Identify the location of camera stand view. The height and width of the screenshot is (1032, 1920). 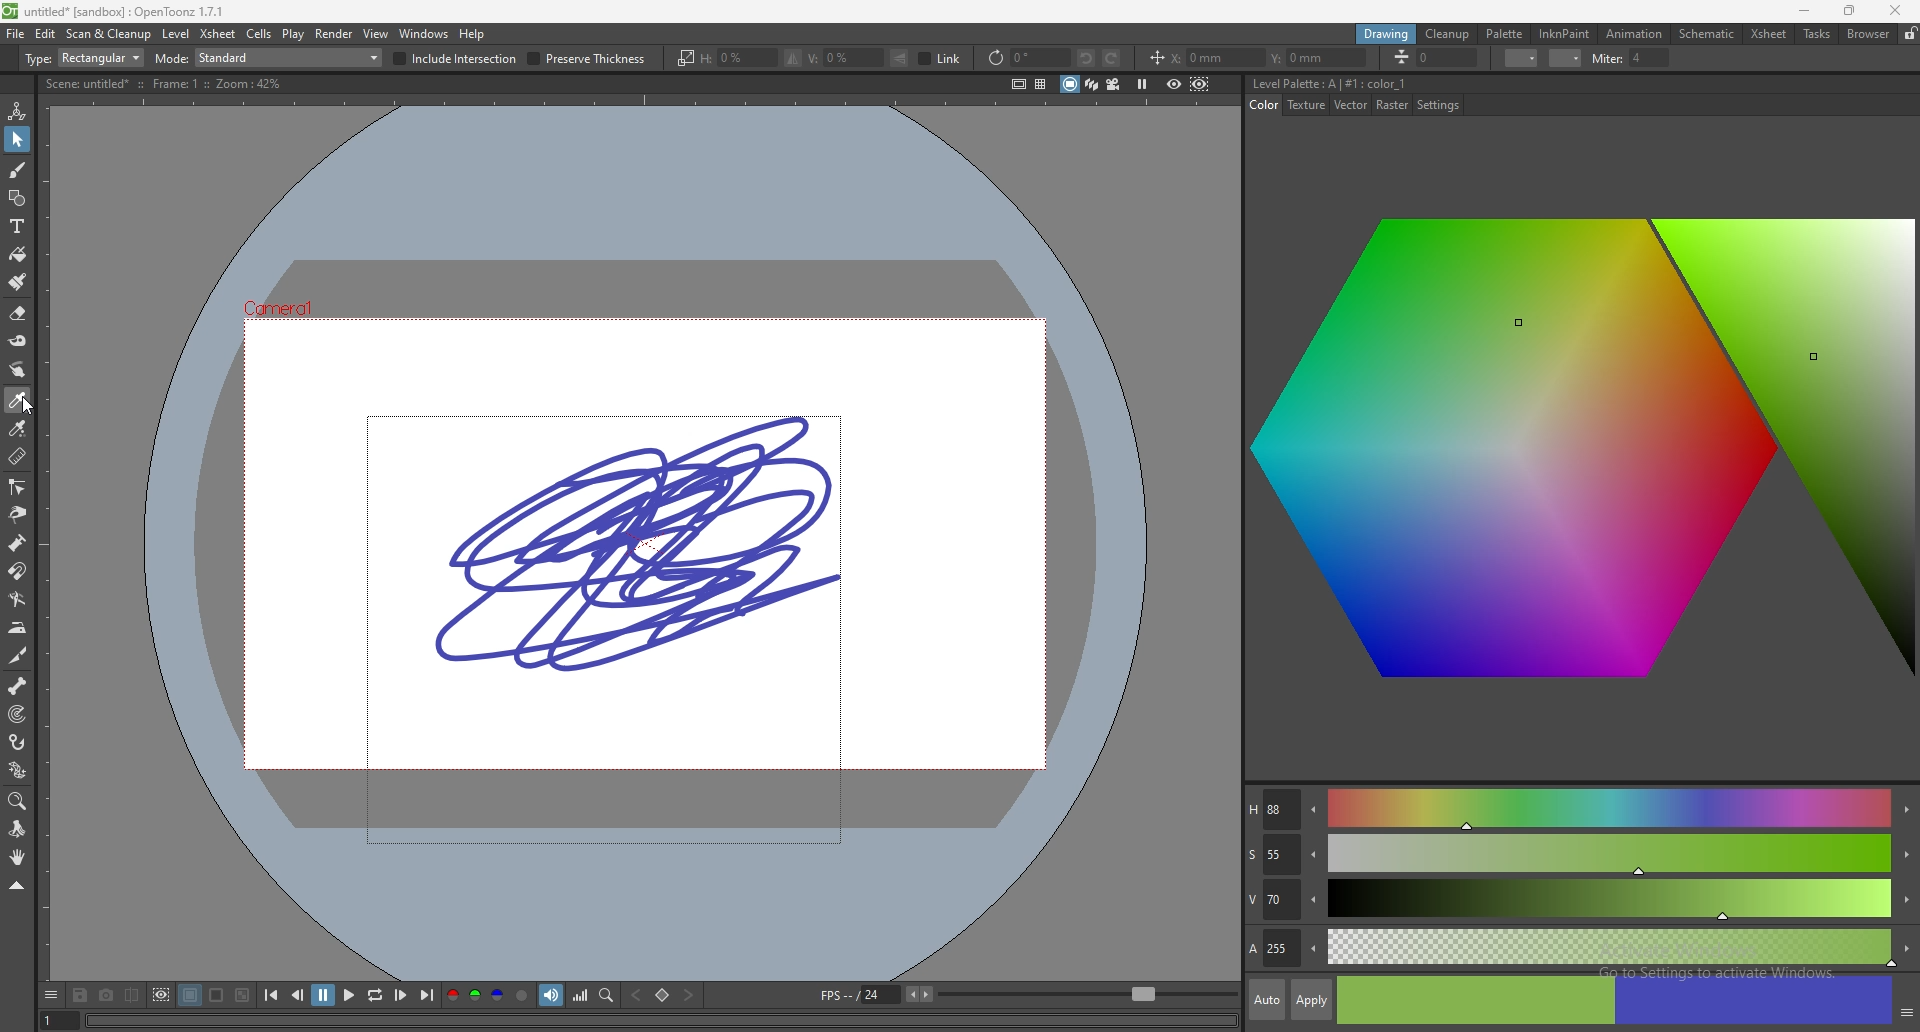
(1068, 84).